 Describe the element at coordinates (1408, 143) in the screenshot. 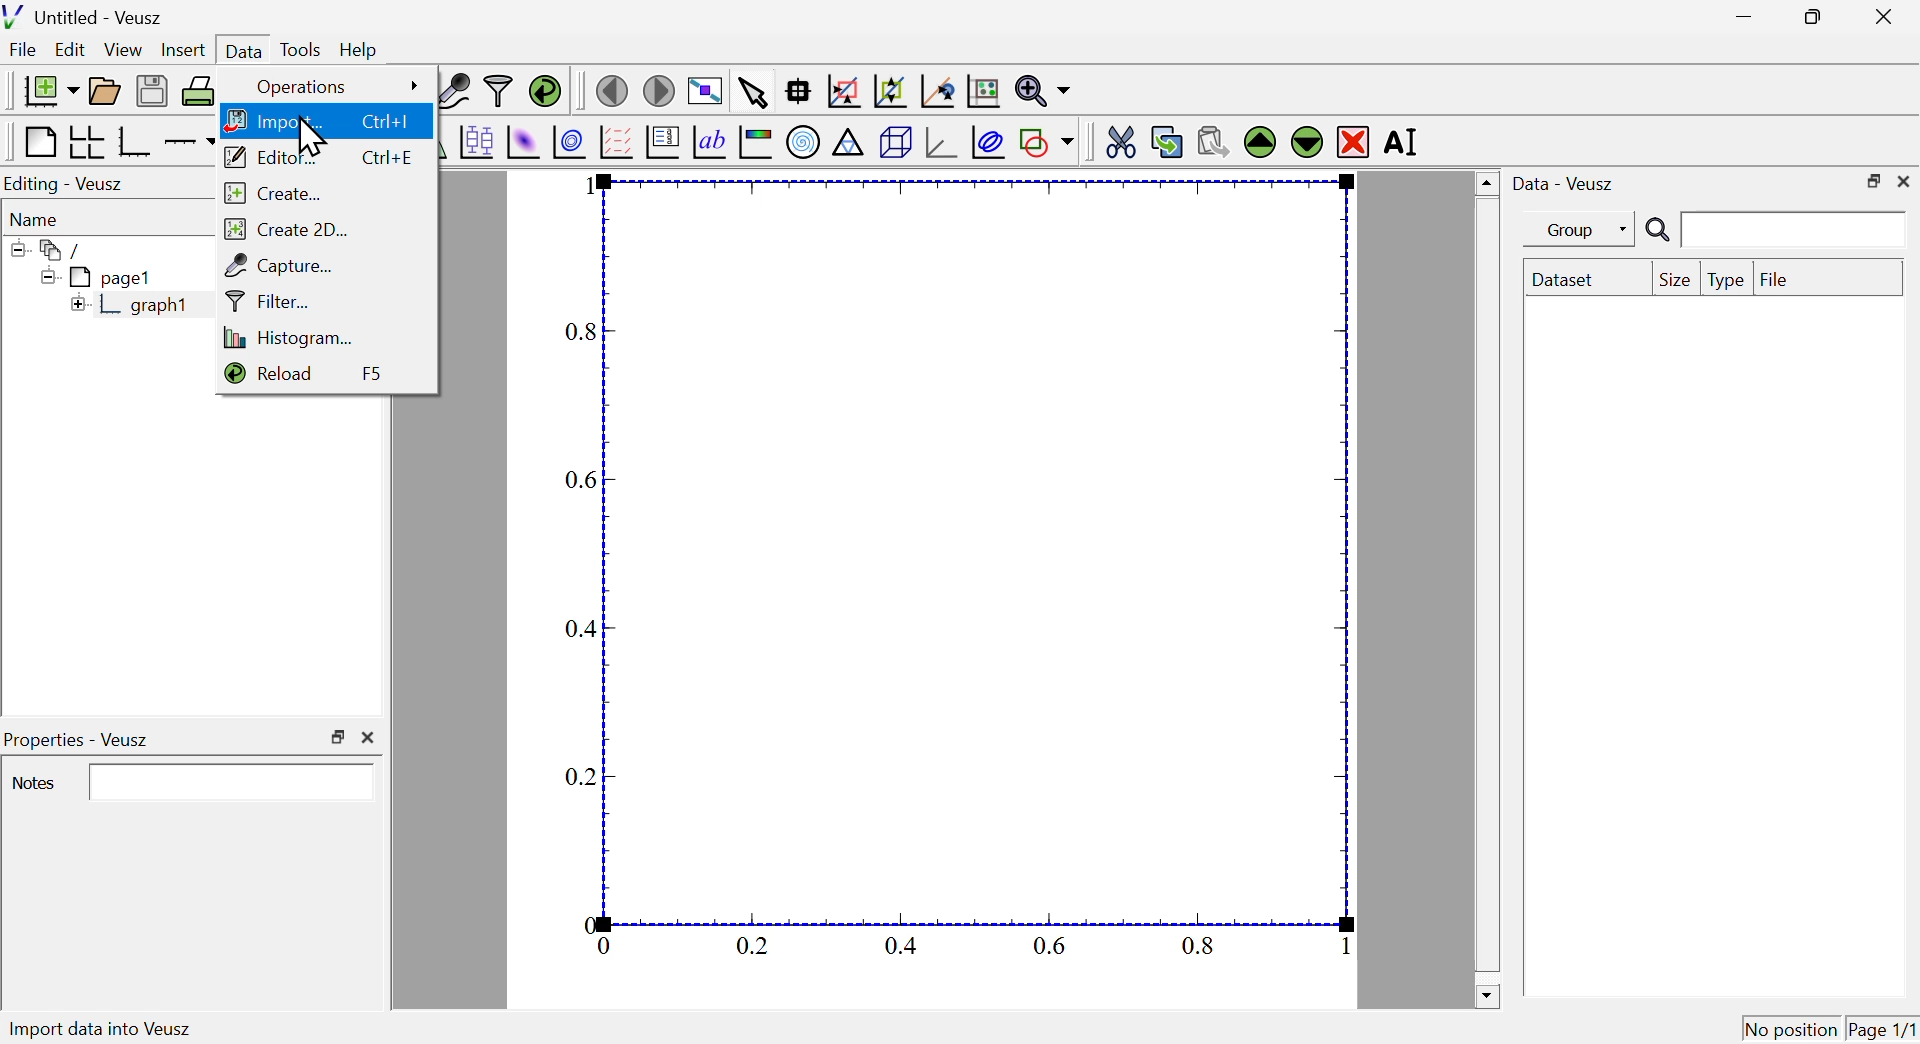

I see `rename the selected widget` at that location.